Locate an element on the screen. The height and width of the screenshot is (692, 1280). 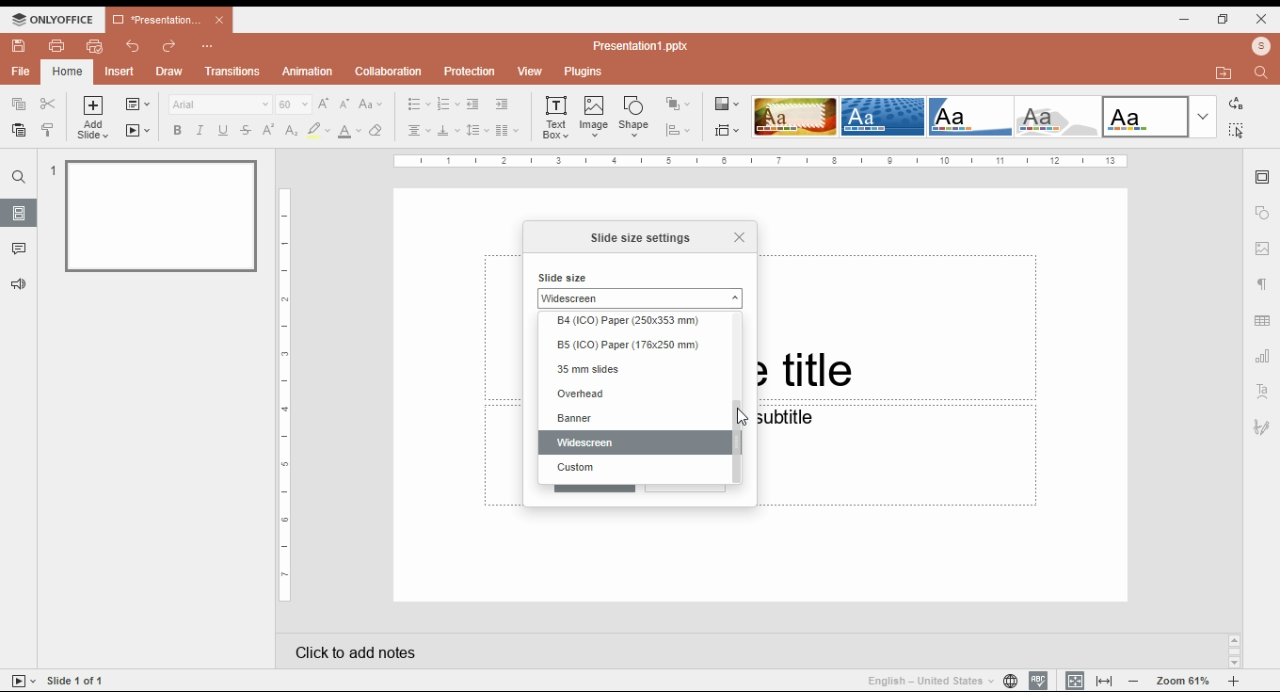
find is located at coordinates (1264, 71).